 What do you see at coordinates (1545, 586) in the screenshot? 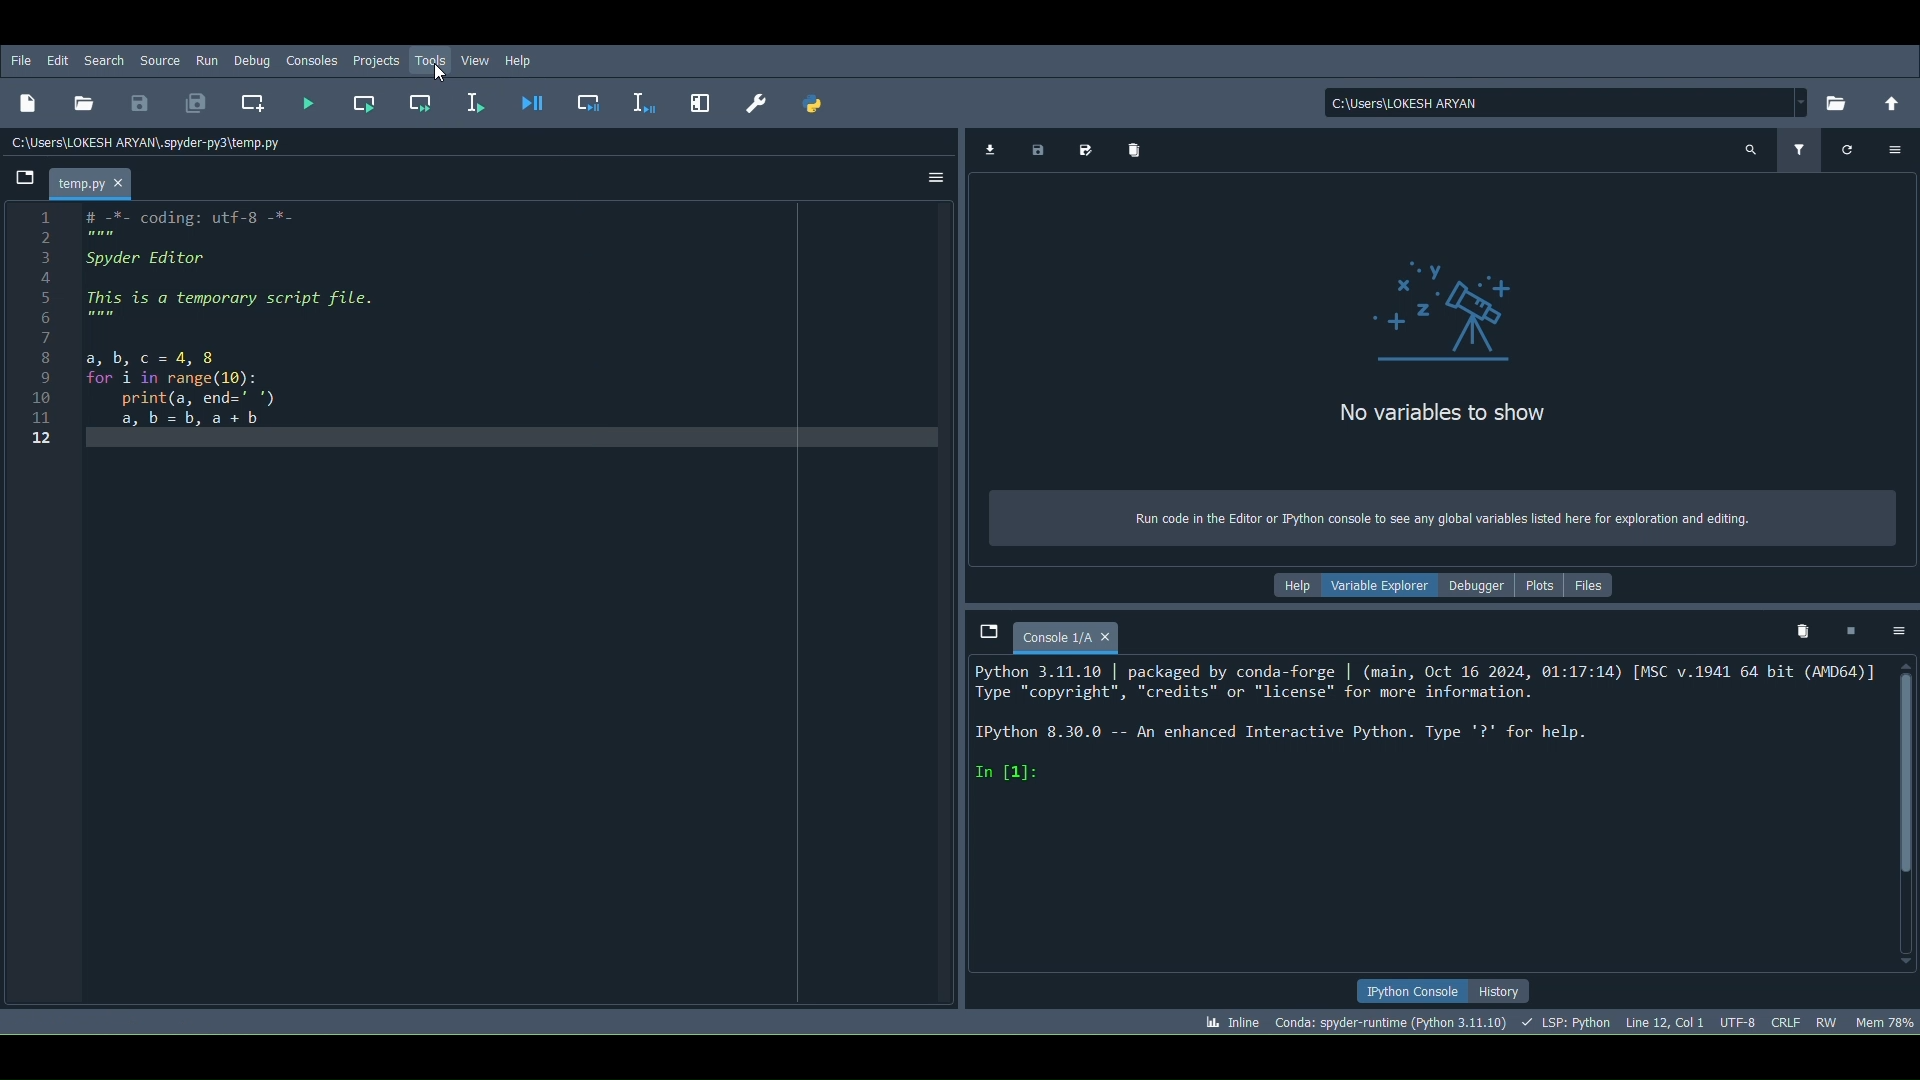
I see `Plots` at bounding box center [1545, 586].